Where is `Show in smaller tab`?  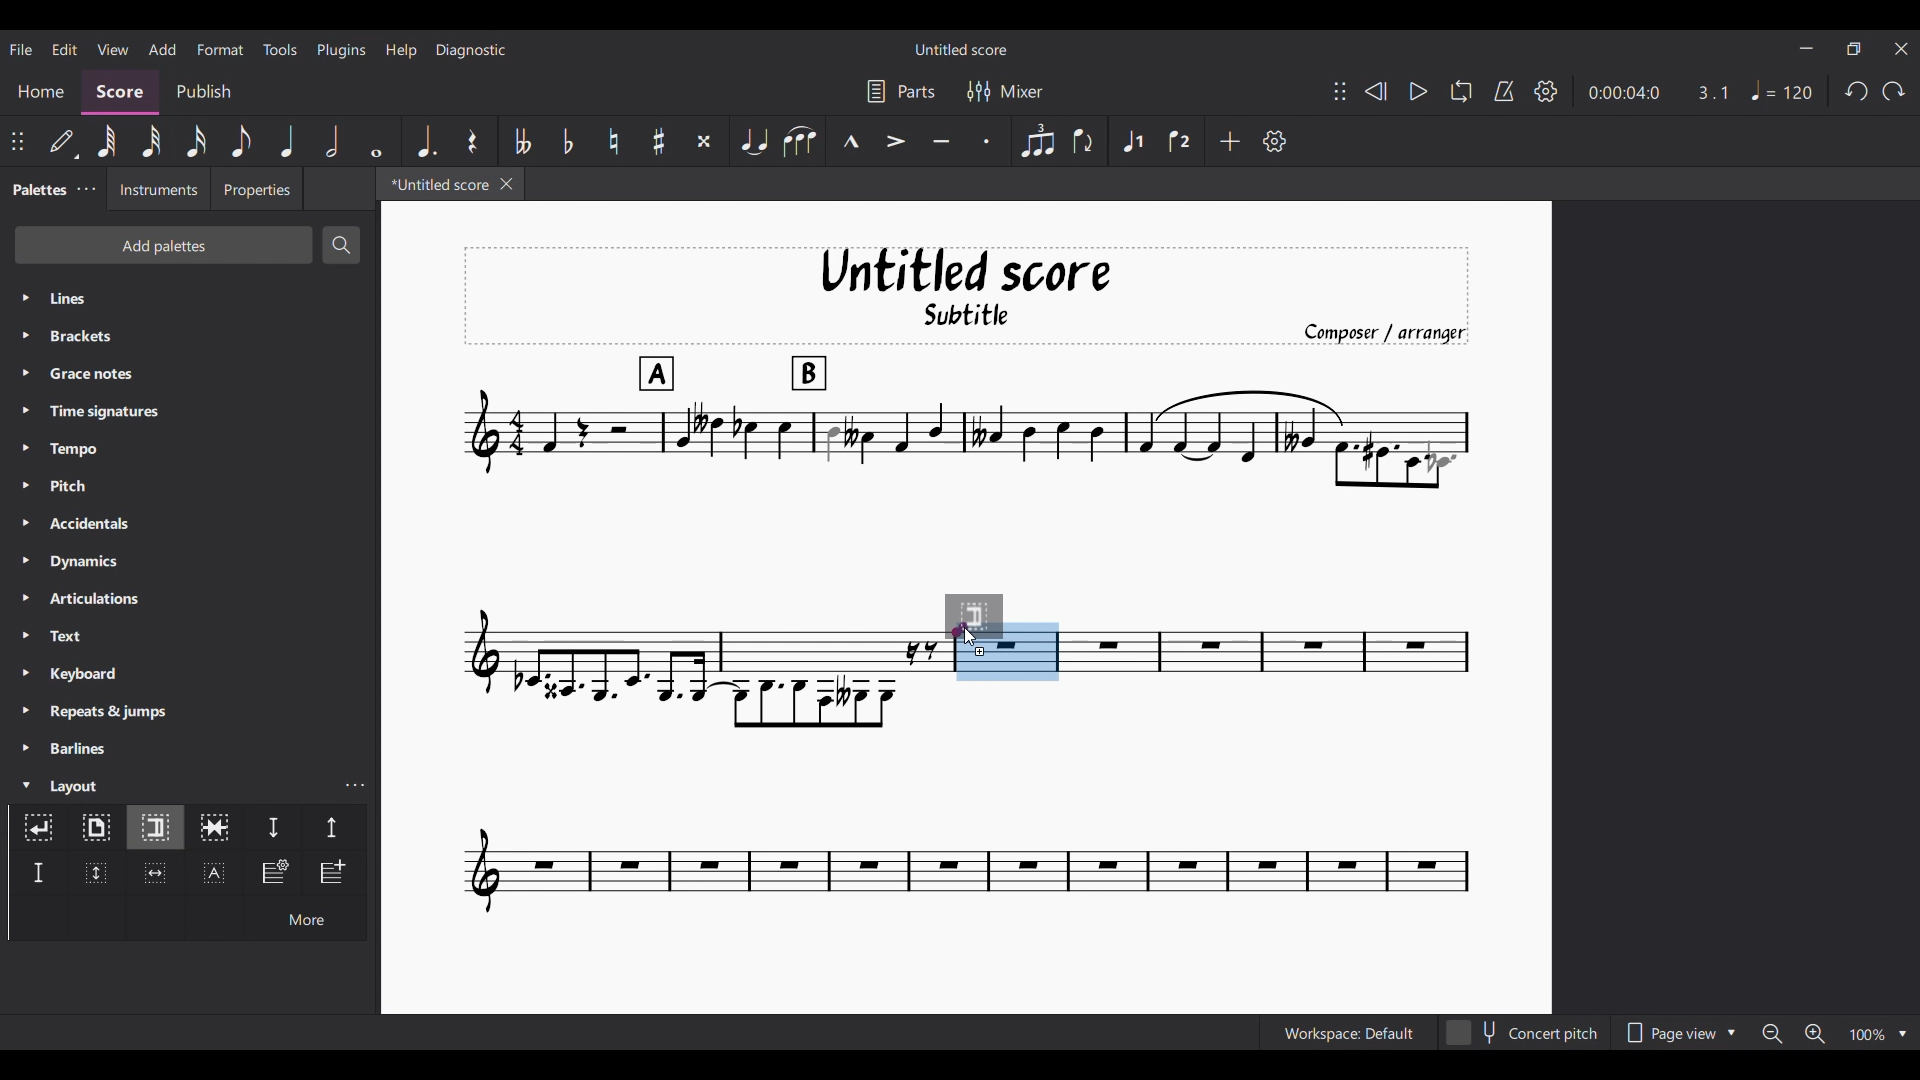
Show in smaller tab is located at coordinates (1853, 49).